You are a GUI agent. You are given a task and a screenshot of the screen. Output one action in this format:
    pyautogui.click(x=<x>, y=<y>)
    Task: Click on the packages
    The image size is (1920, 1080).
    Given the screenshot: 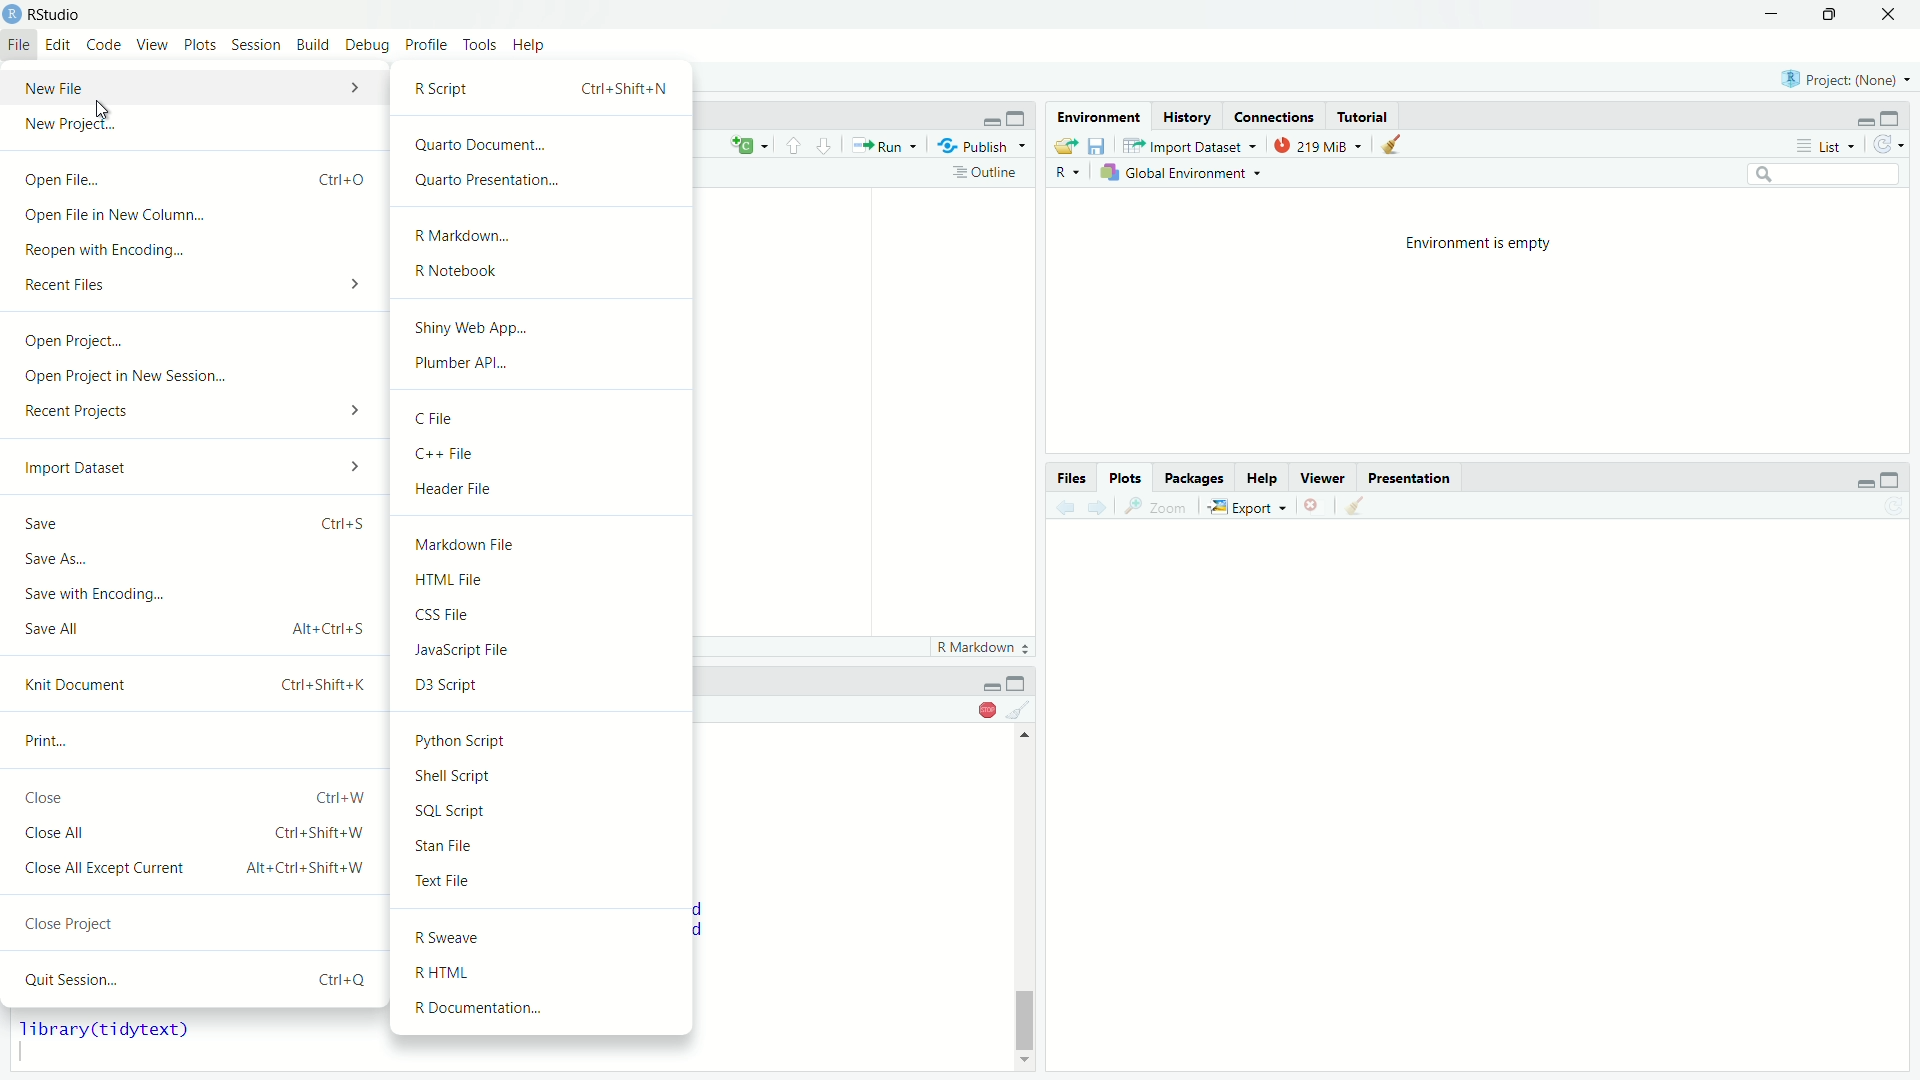 What is the action you would take?
    pyautogui.click(x=1195, y=478)
    